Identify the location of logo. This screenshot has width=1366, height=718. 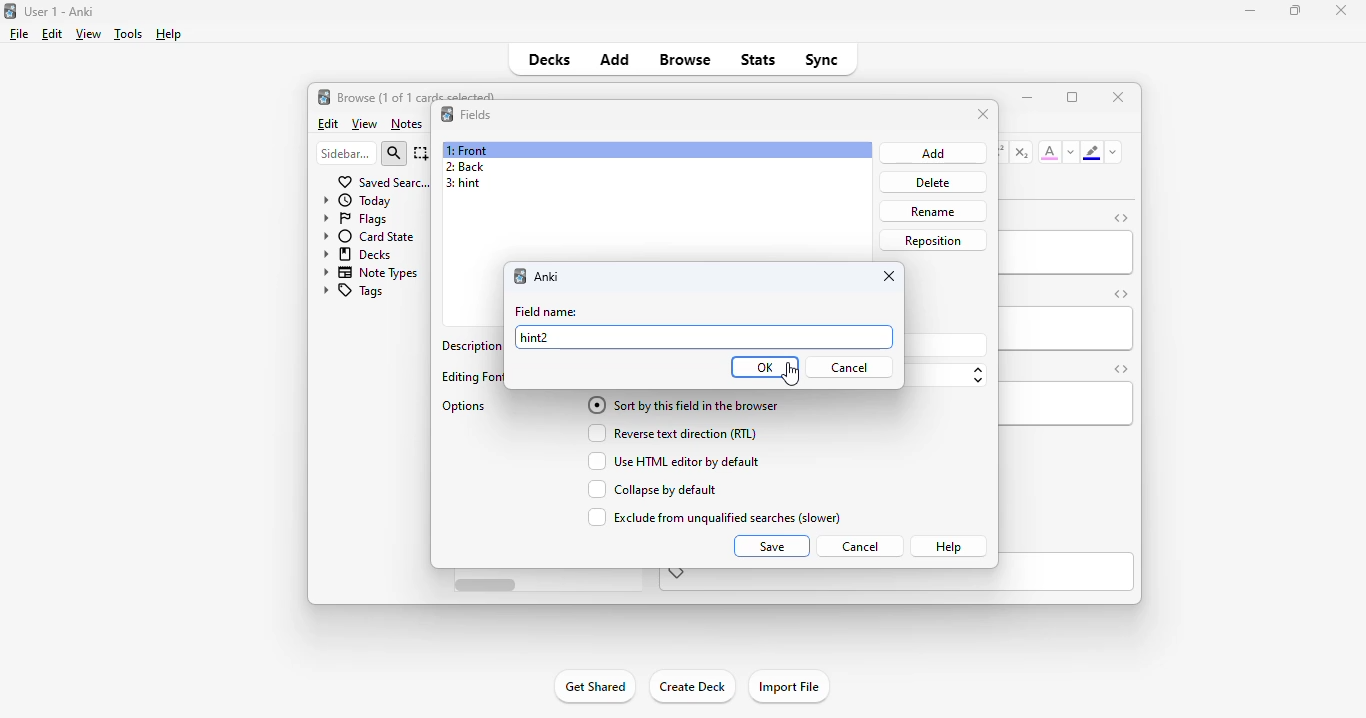
(9, 10).